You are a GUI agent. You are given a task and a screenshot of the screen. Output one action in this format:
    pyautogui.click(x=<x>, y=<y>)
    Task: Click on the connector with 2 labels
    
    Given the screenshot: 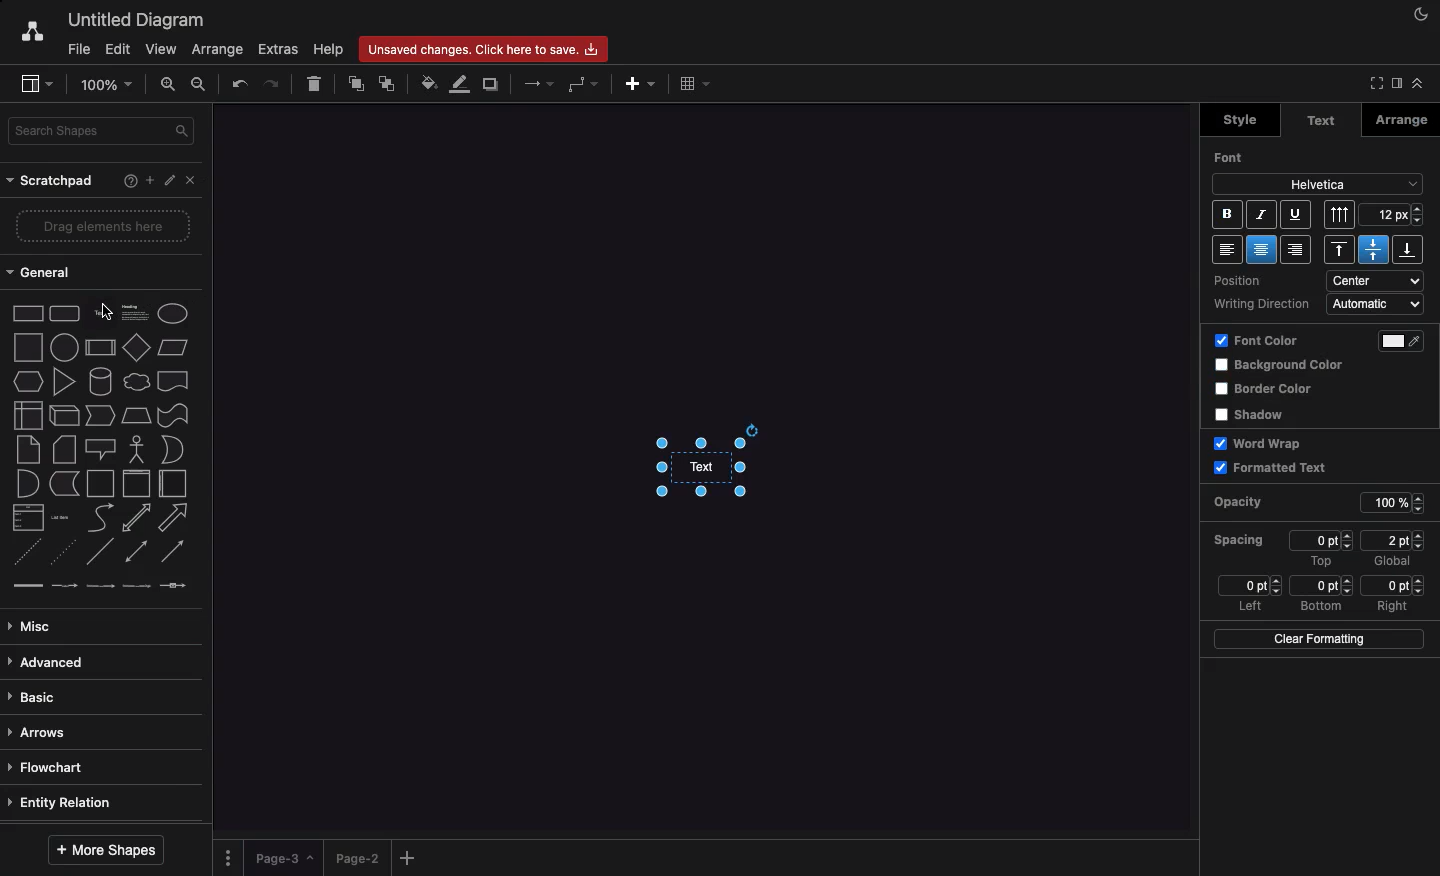 What is the action you would take?
    pyautogui.click(x=100, y=586)
    